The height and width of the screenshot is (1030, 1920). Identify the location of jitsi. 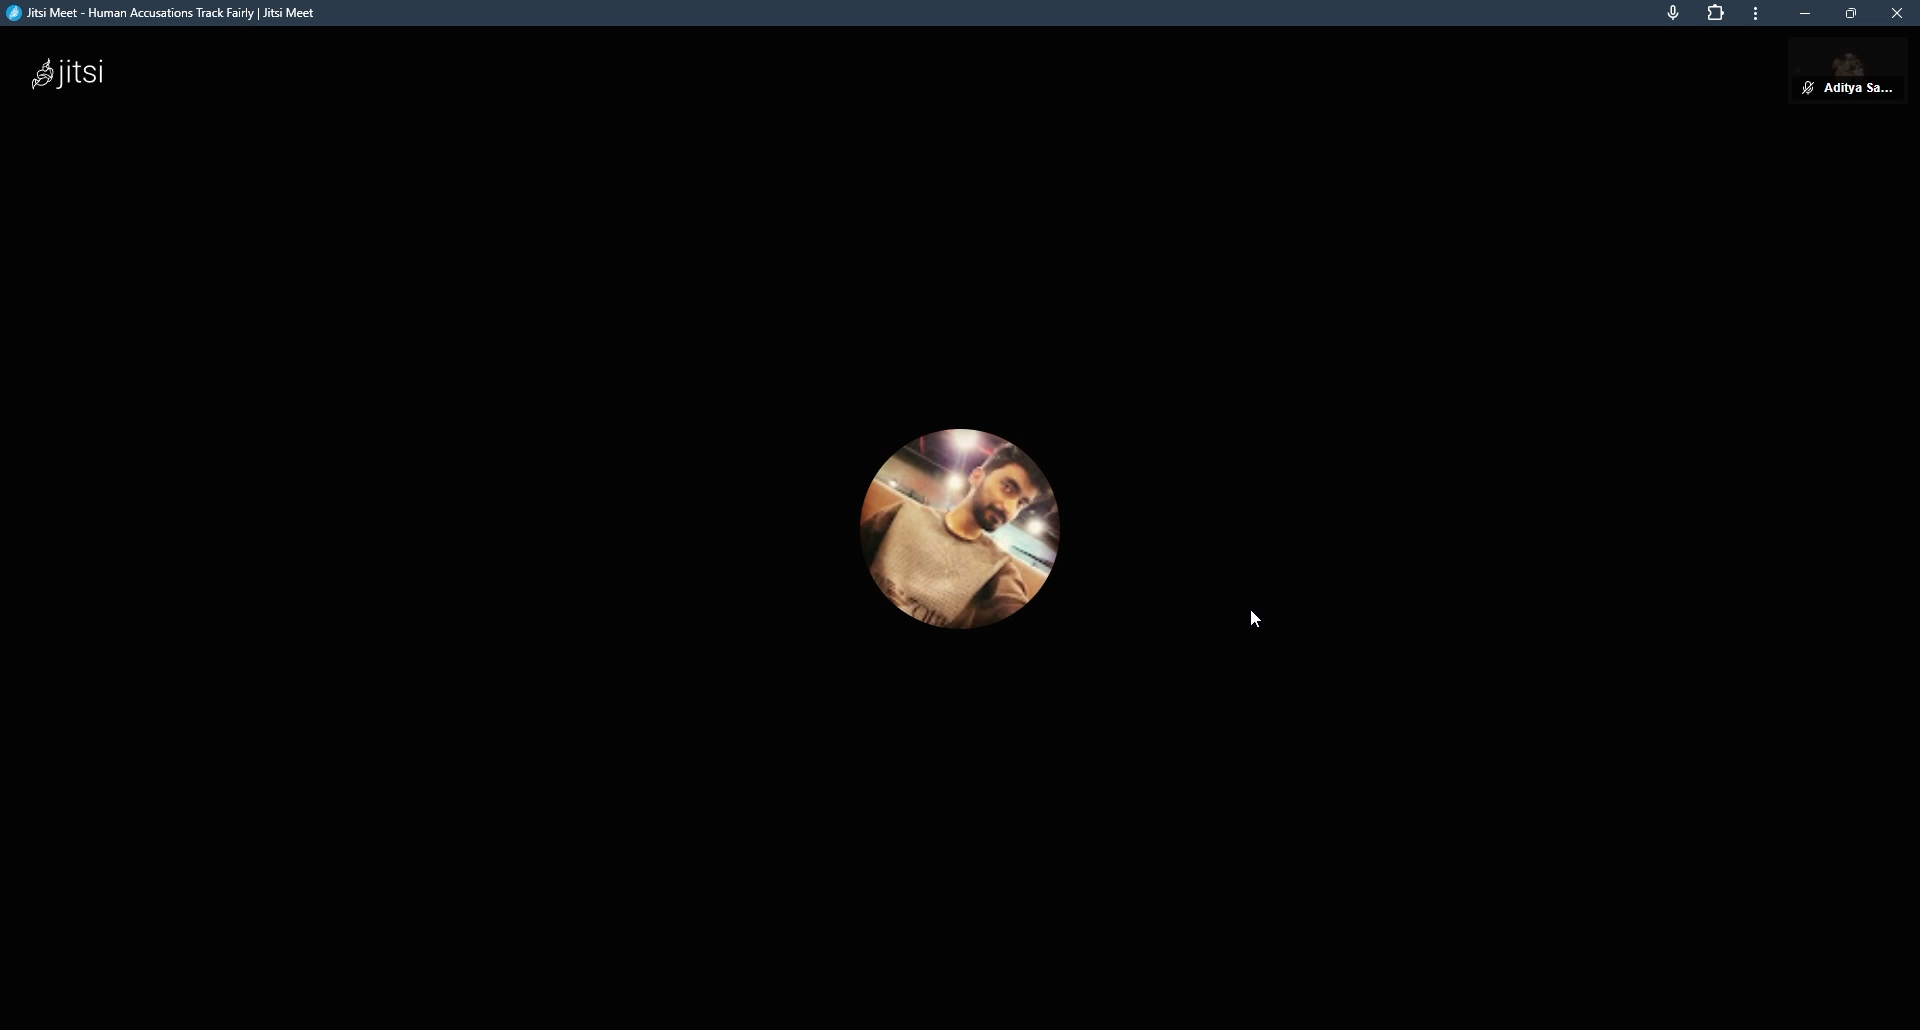
(69, 77).